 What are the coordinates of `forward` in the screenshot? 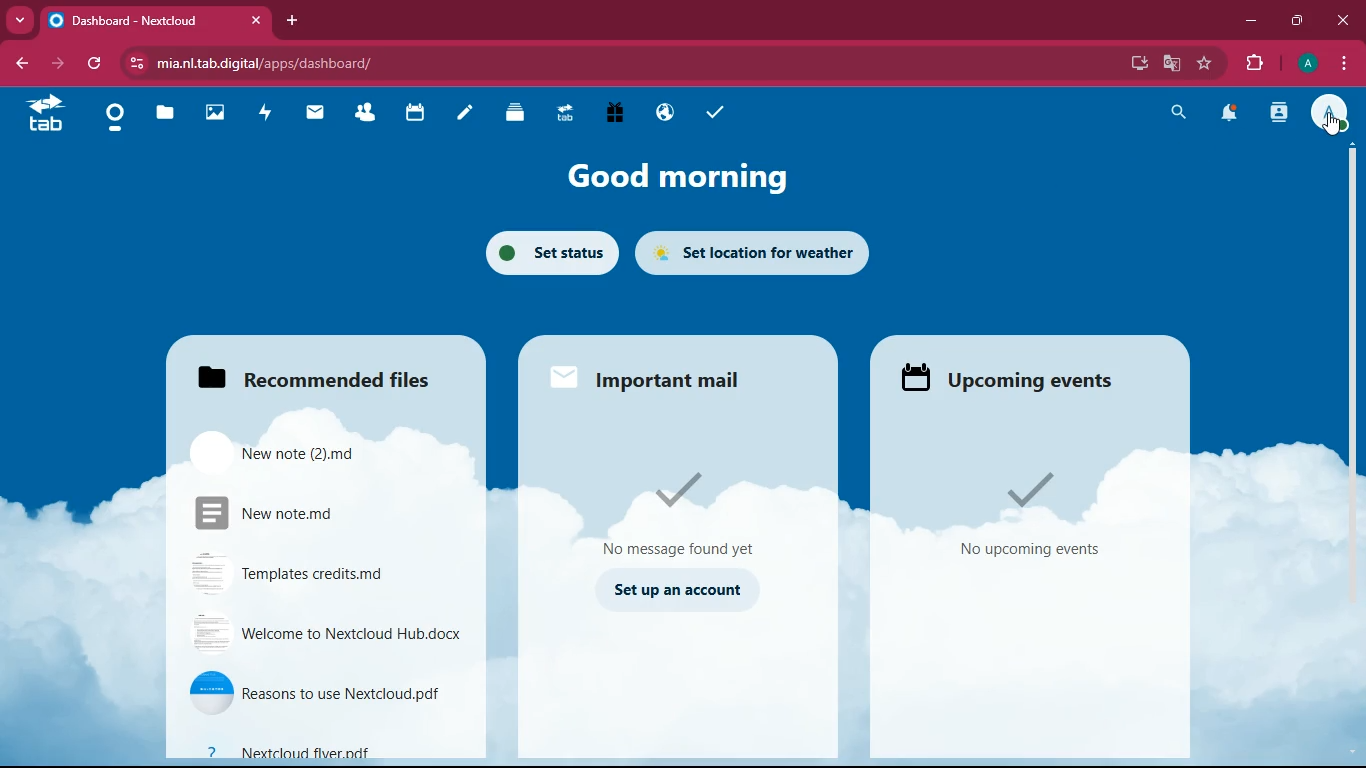 It's located at (61, 64).